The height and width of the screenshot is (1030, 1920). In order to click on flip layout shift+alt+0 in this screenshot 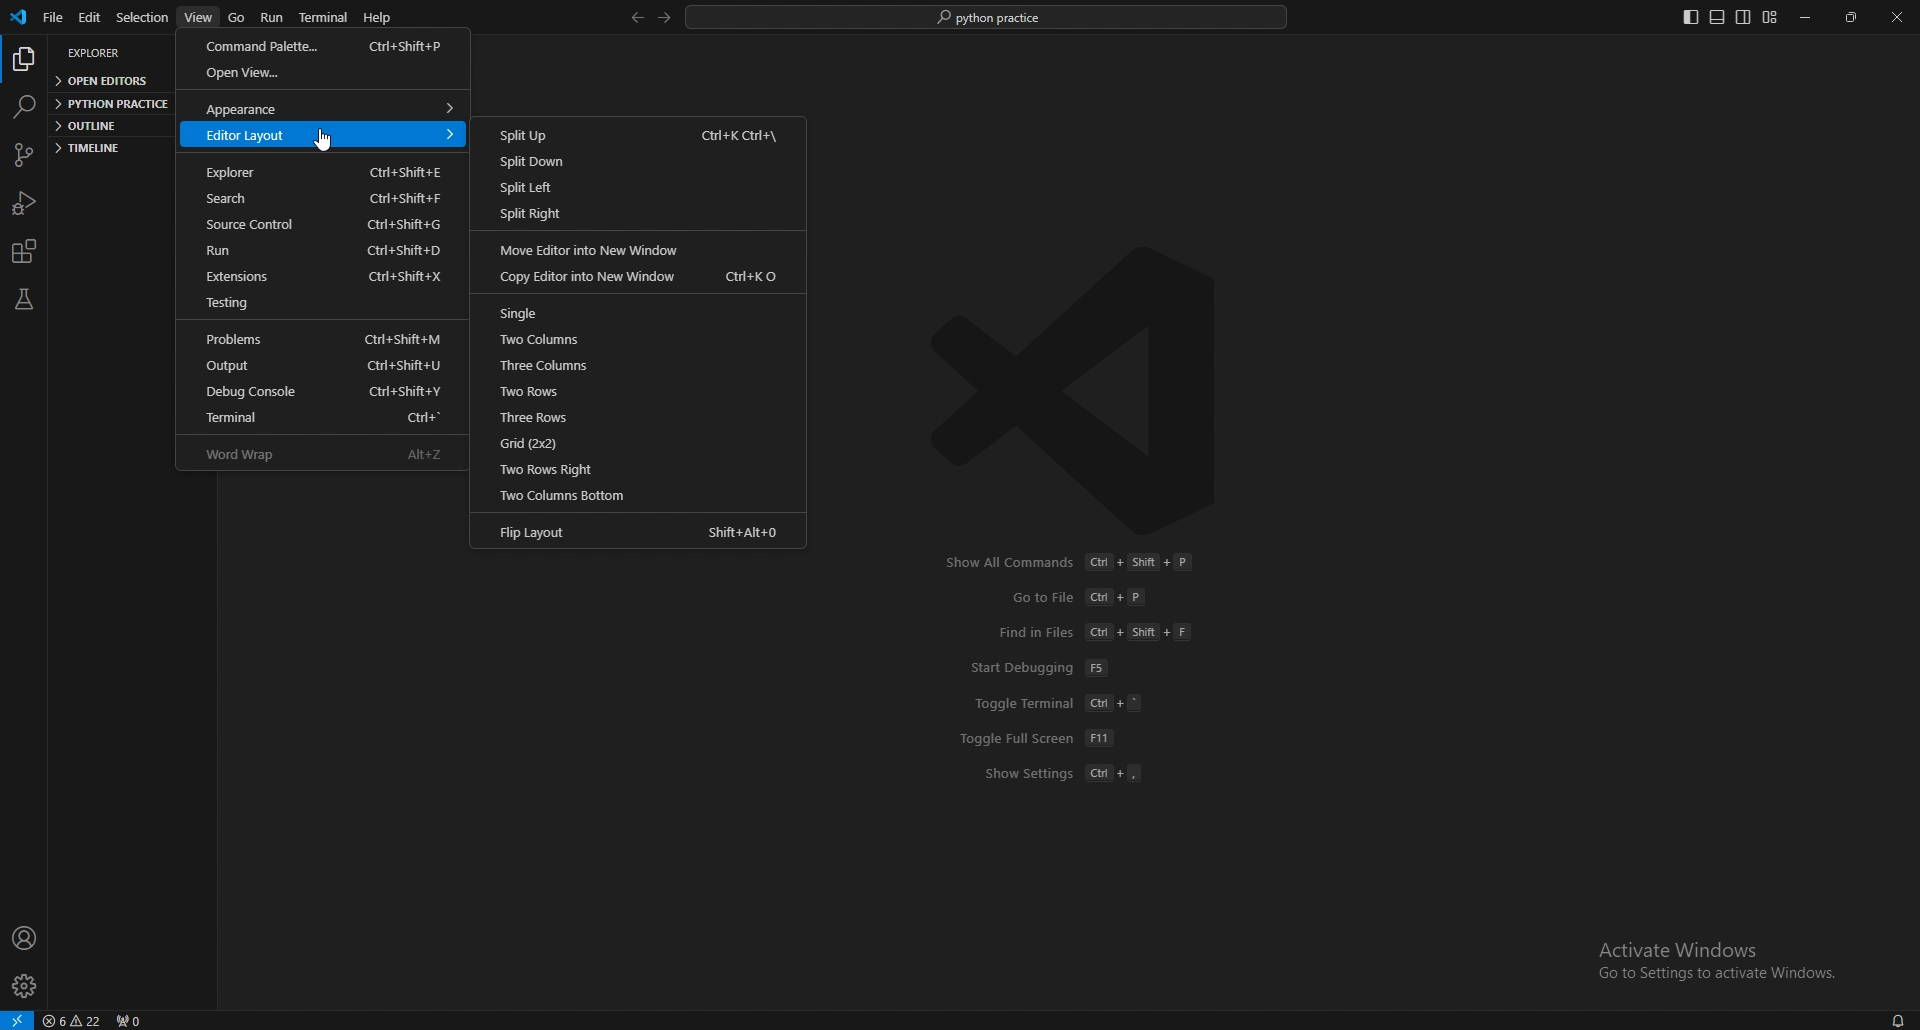, I will do `click(636, 531)`.